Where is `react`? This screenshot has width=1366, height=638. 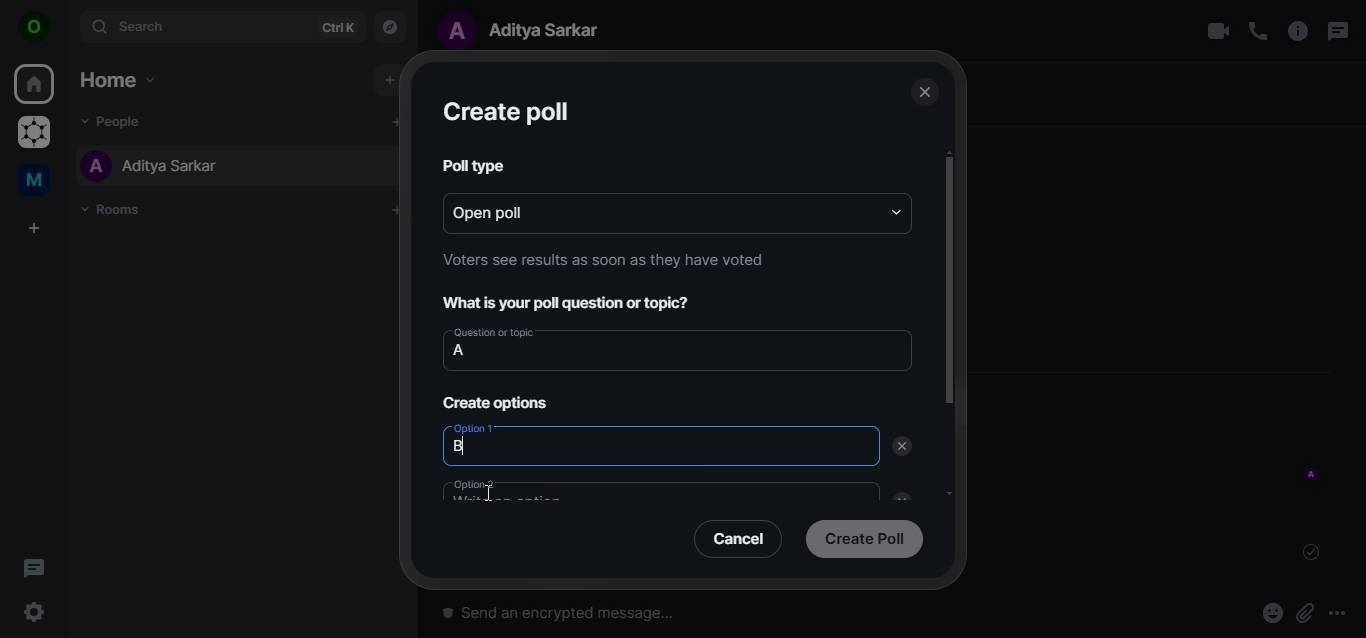 react is located at coordinates (1273, 615).